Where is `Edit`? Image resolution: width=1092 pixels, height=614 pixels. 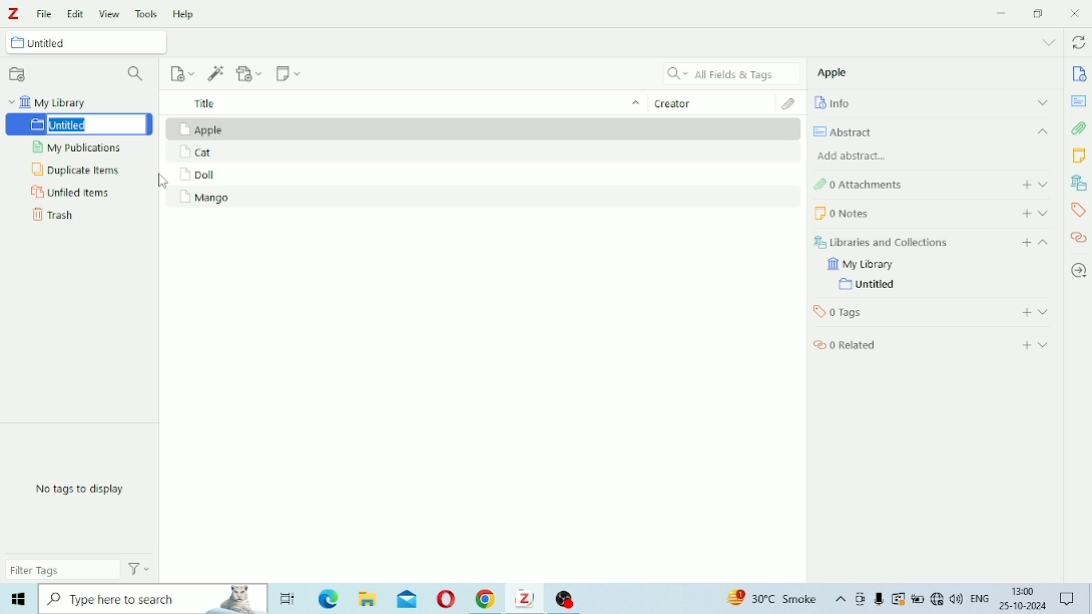 Edit is located at coordinates (76, 13).